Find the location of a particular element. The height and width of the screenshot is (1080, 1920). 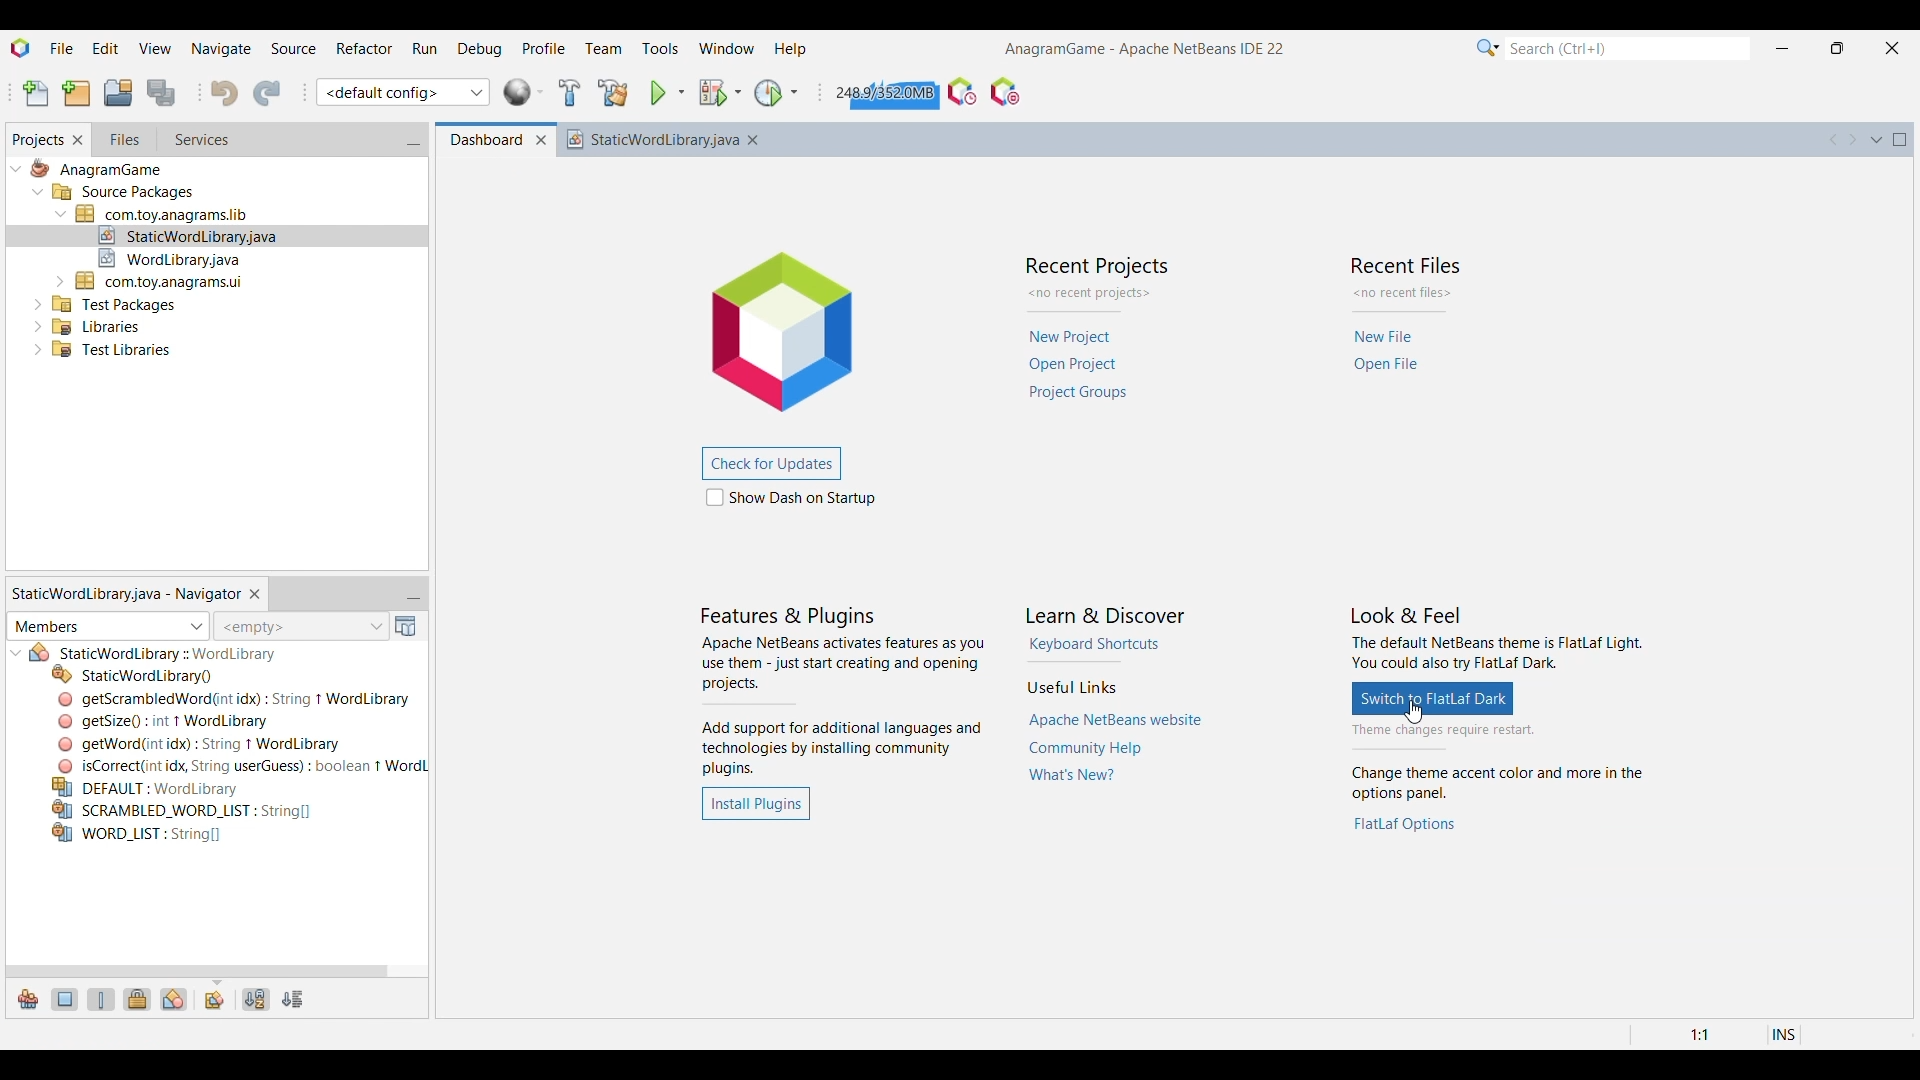

Search options is located at coordinates (1488, 48).